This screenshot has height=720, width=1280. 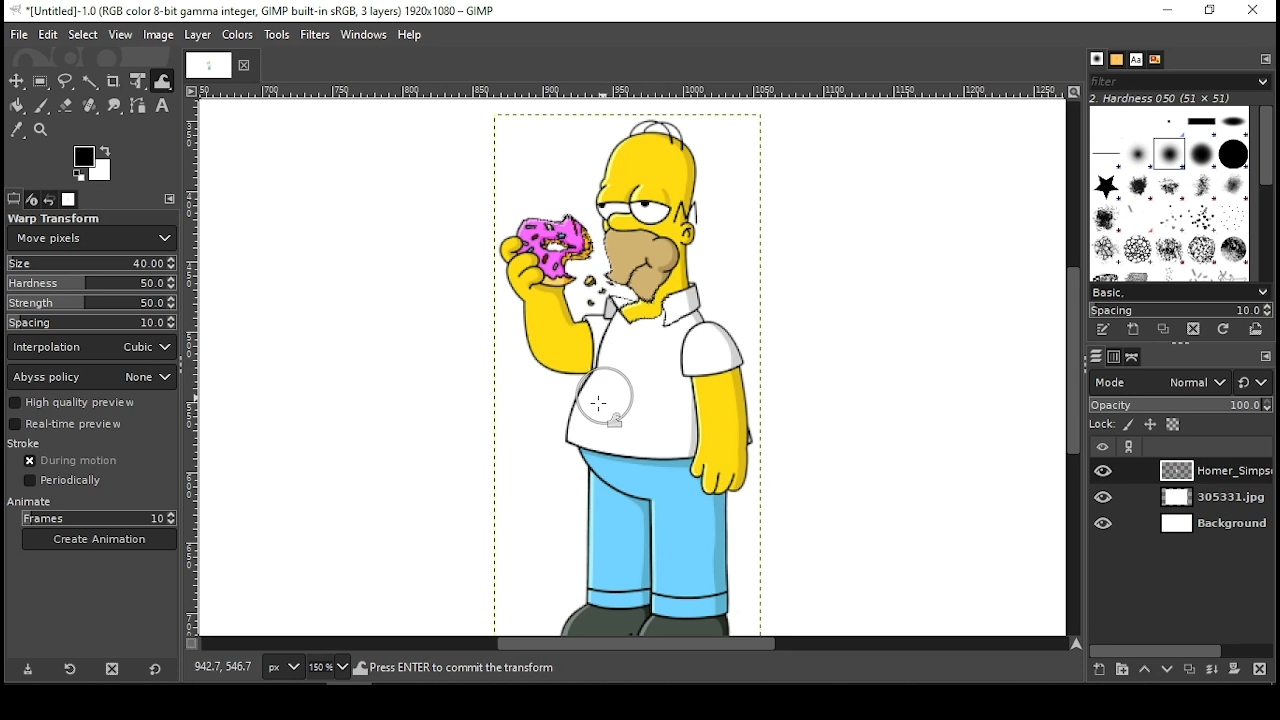 What do you see at coordinates (1268, 194) in the screenshot?
I see `scroll bar` at bounding box center [1268, 194].